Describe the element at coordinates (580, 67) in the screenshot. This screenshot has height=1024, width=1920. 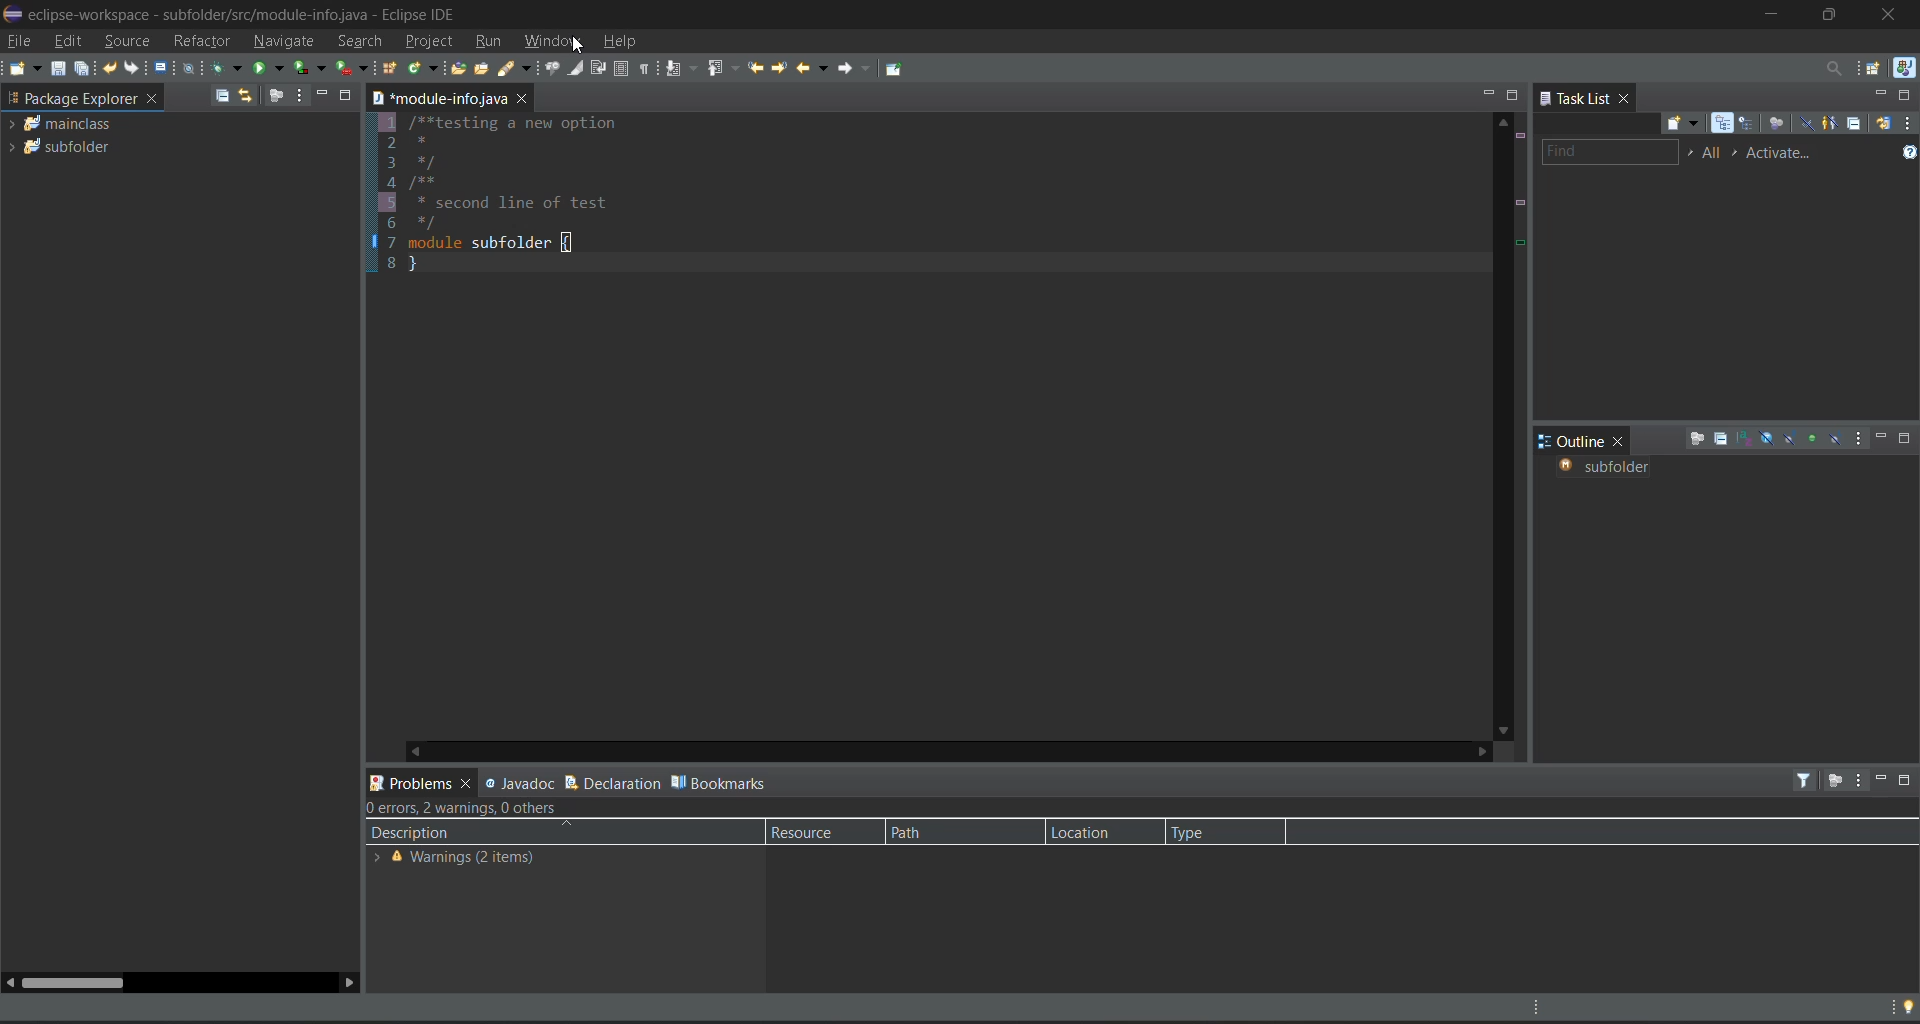
I see `toggle mark occurences` at that location.